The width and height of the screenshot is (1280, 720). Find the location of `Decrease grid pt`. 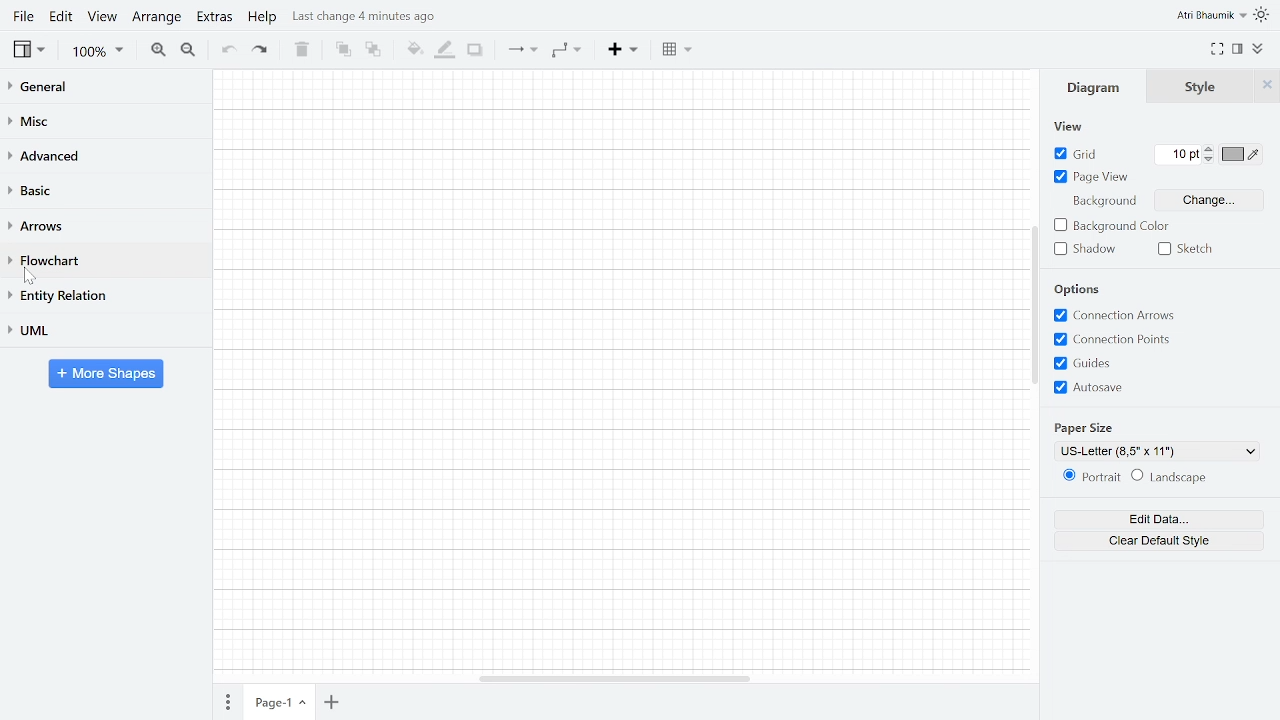

Decrease grid pt is located at coordinates (1211, 160).